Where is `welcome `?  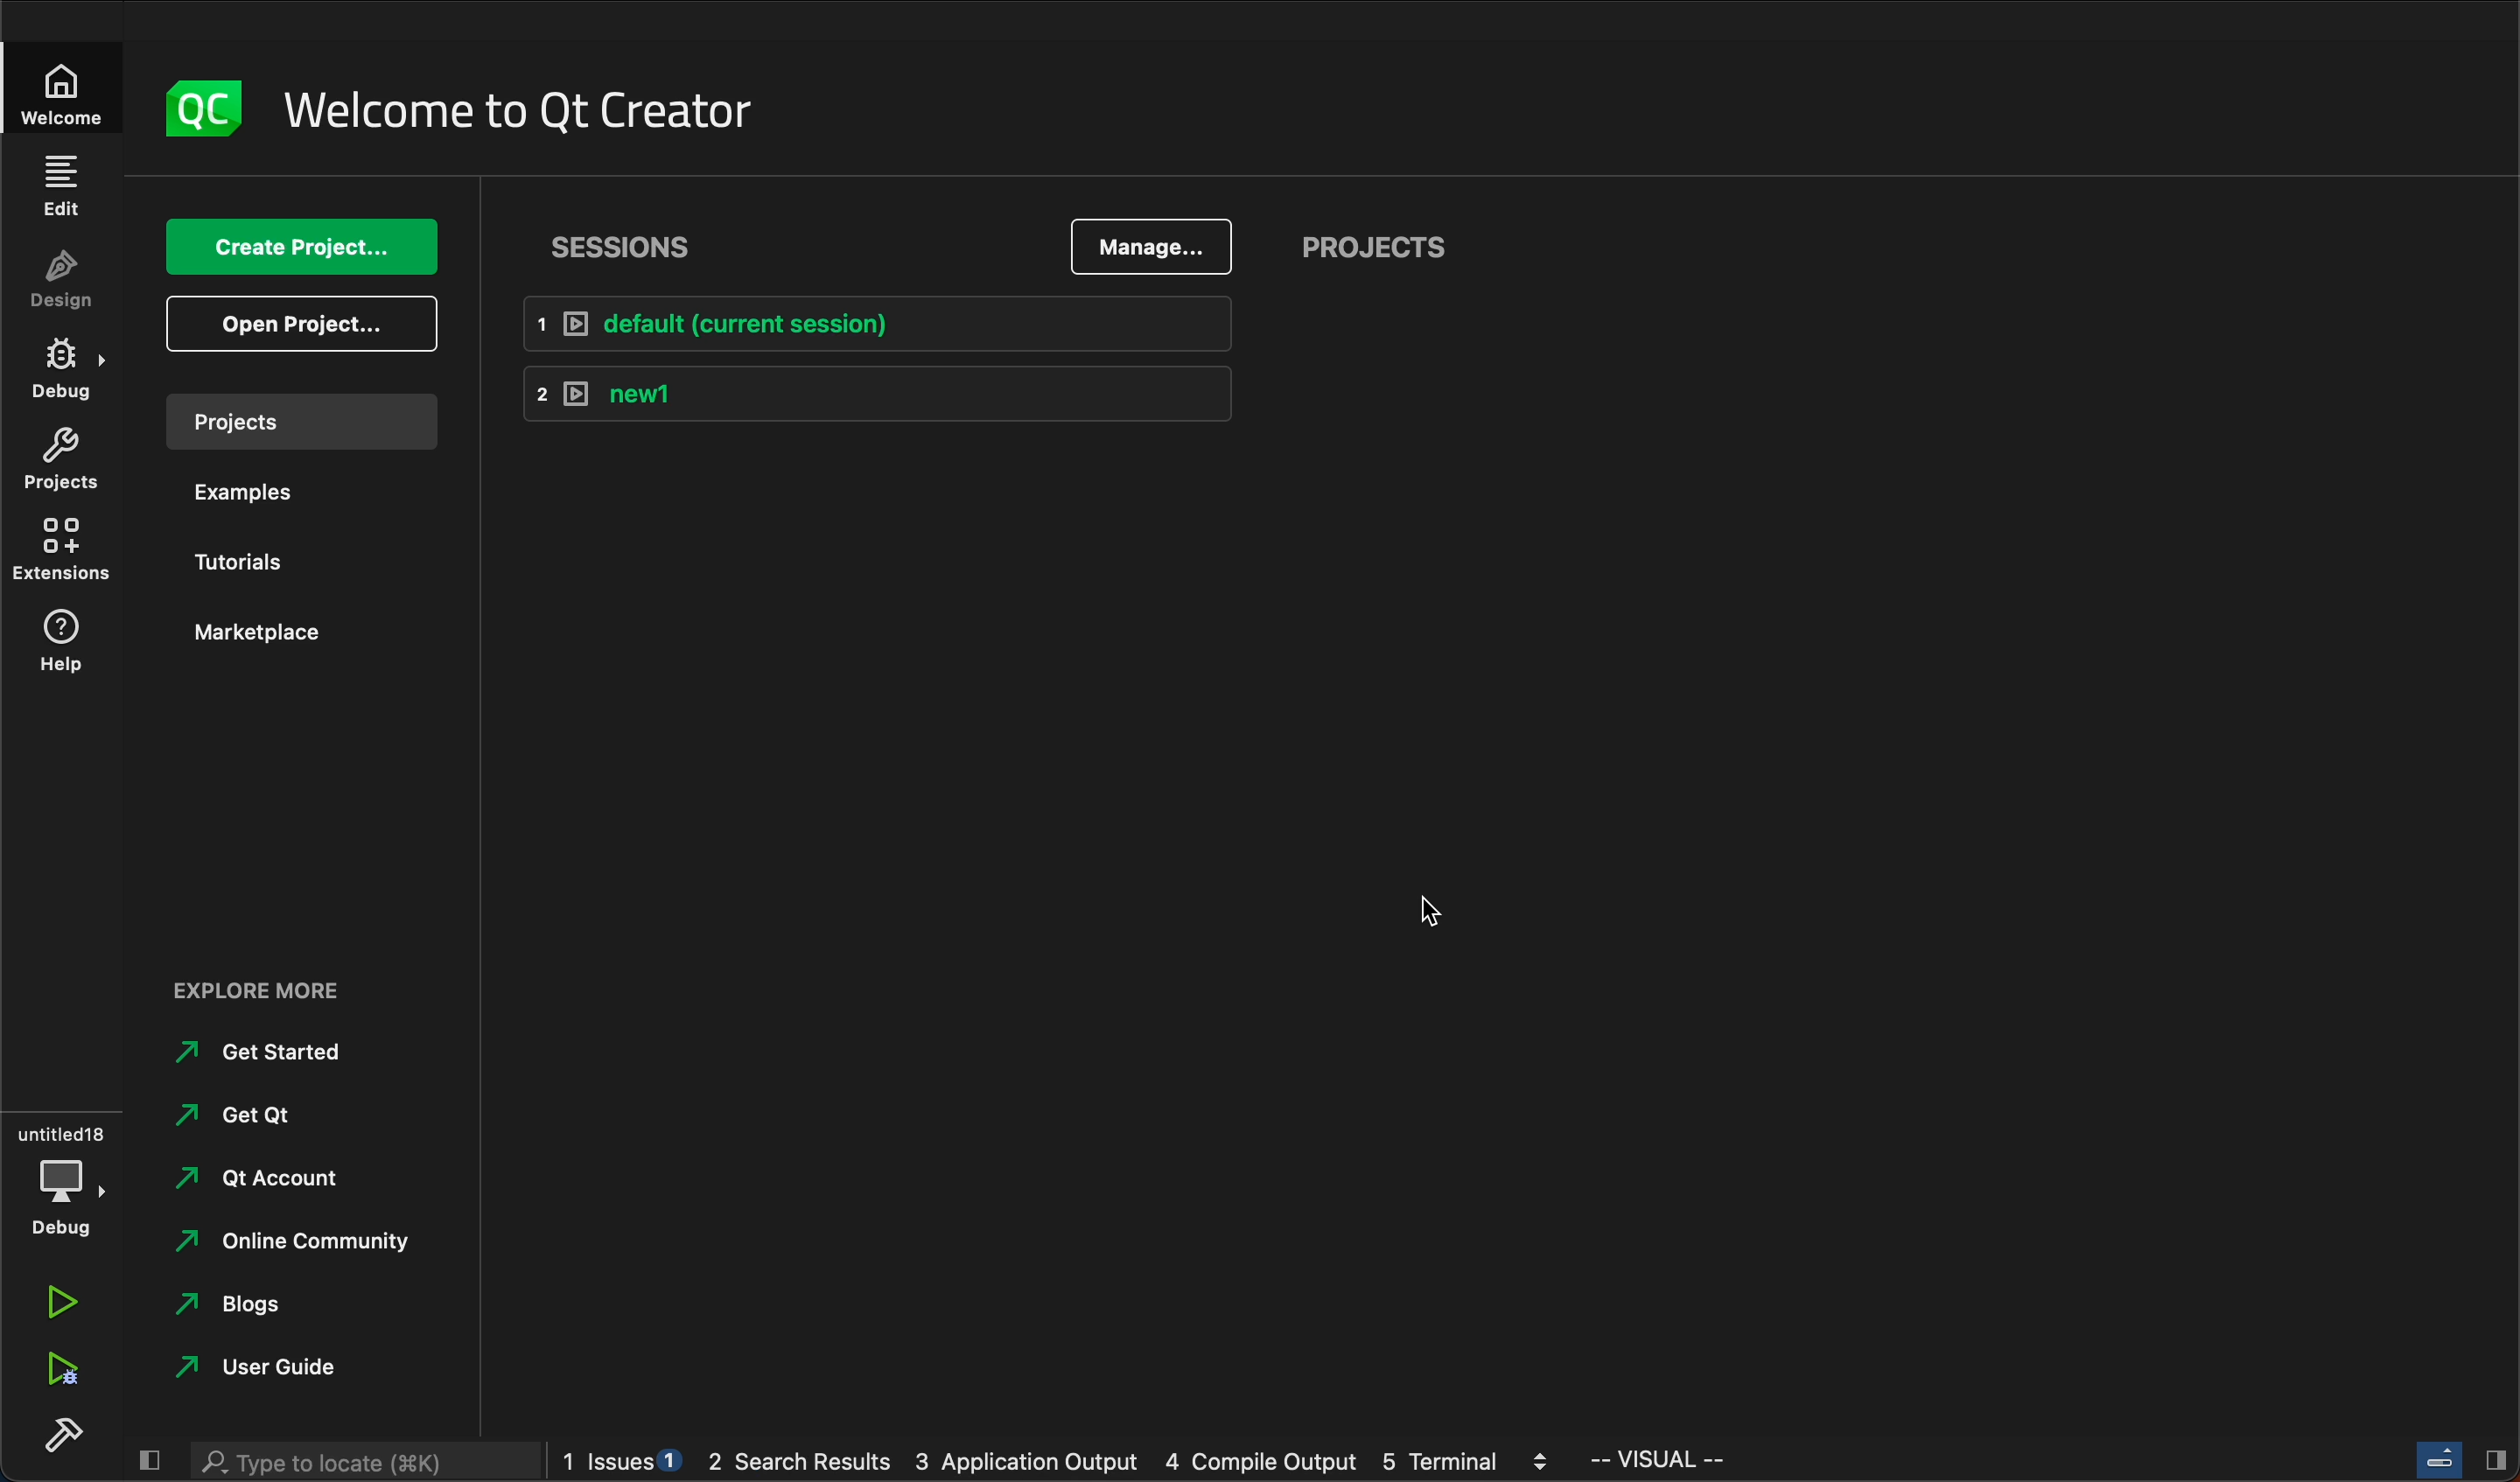 welcome  is located at coordinates (536, 111).